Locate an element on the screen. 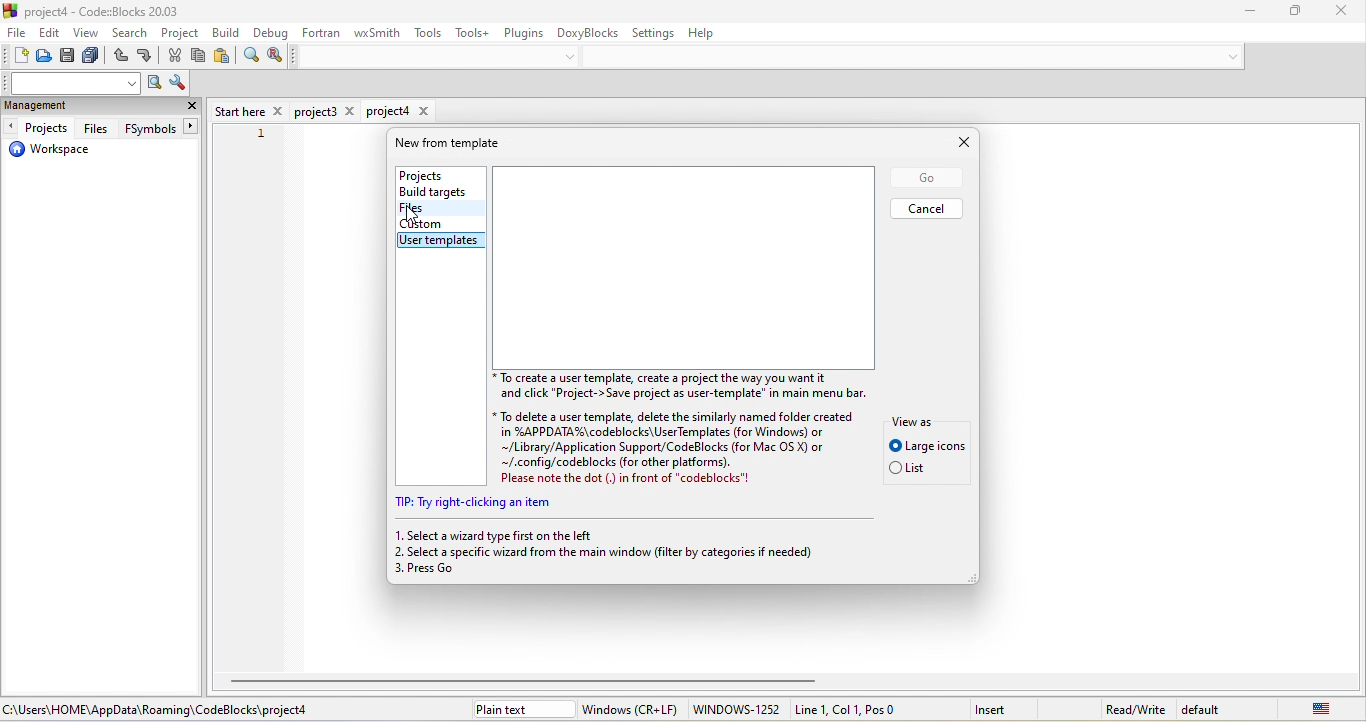 Image resolution: width=1366 pixels, height=722 pixels. settings is located at coordinates (656, 32).